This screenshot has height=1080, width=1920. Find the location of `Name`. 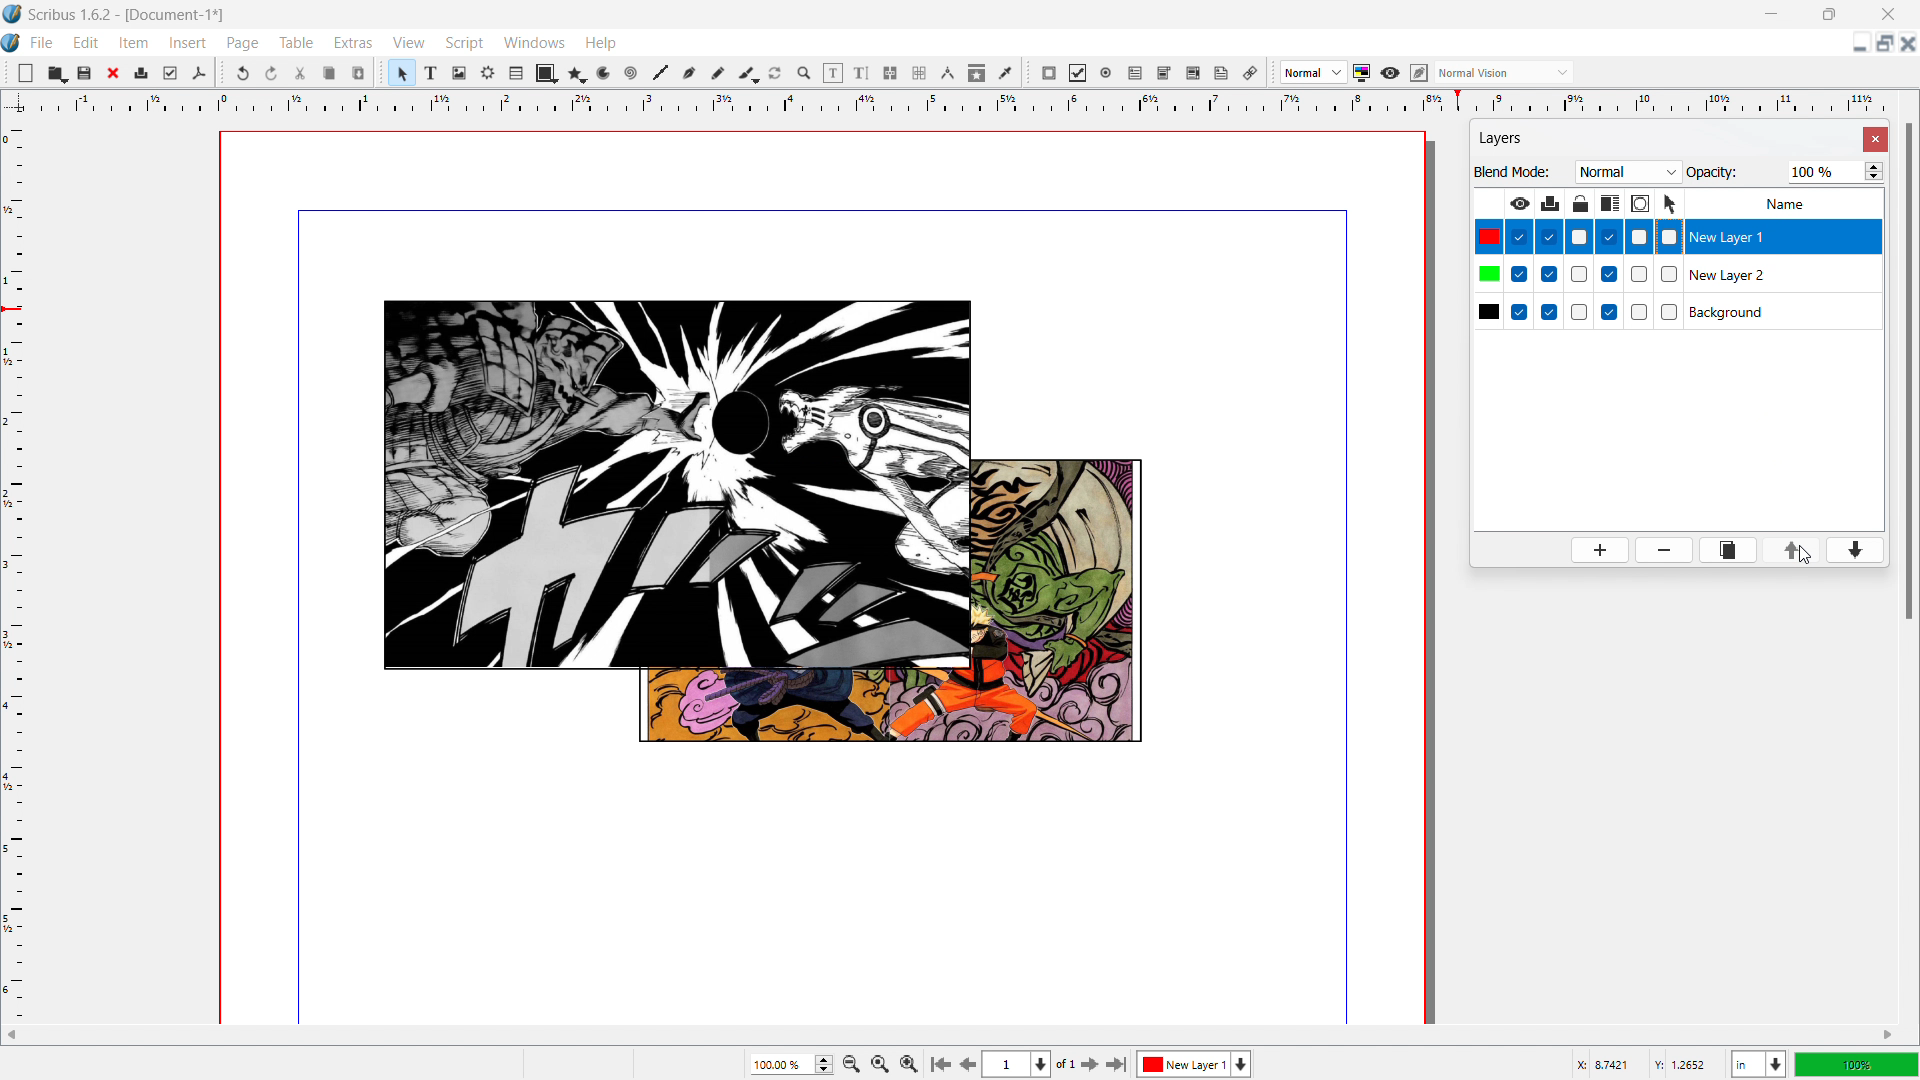

Name is located at coordinates (1787, 204).